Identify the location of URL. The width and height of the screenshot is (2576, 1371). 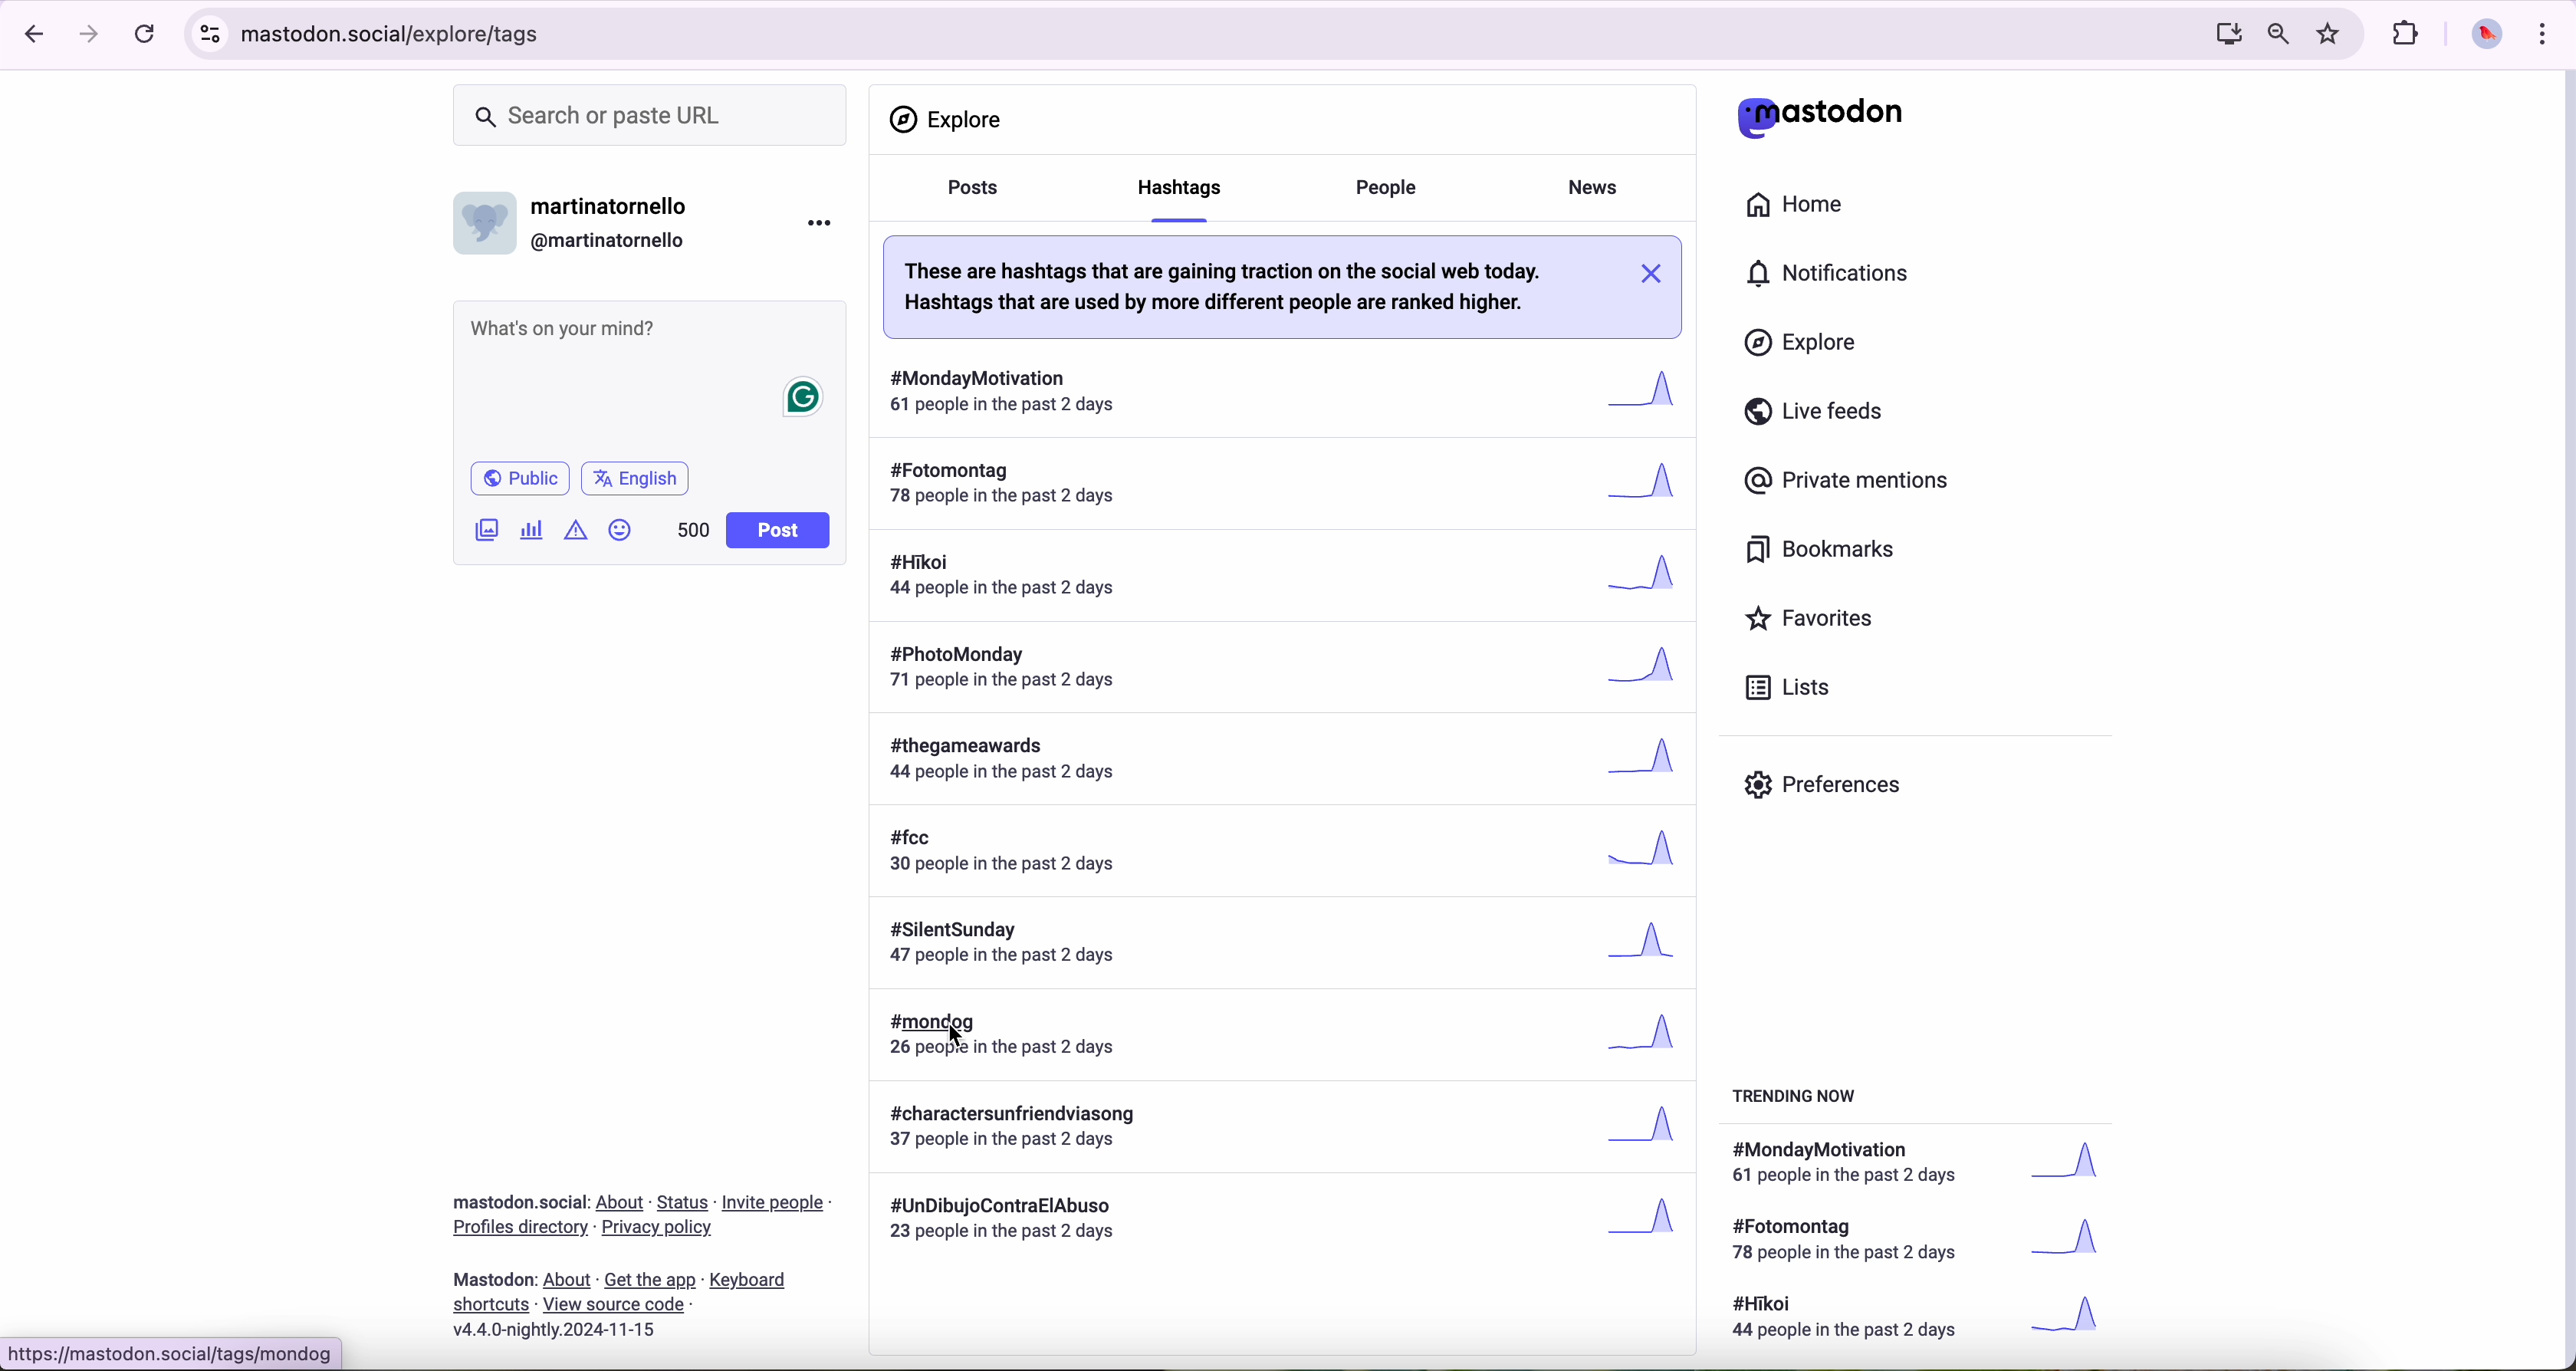
(1185, 37).